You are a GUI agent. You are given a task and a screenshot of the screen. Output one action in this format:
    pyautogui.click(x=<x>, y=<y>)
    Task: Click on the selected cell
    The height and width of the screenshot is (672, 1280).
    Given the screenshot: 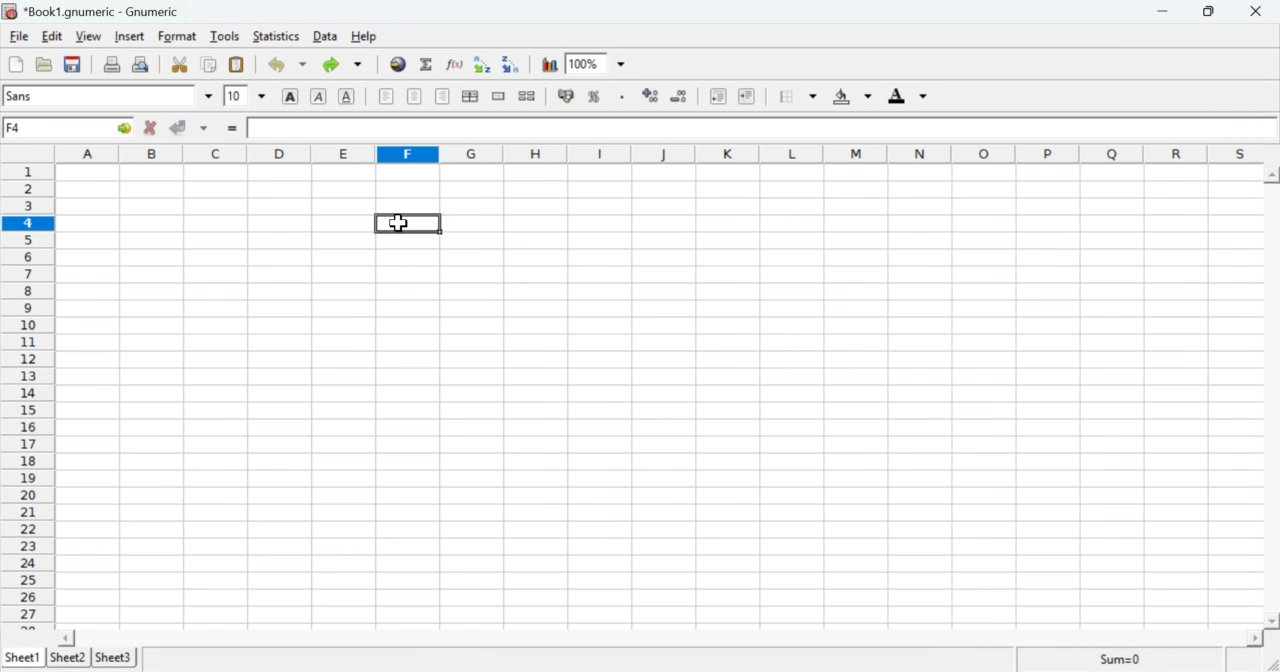 What is the action you would take?
    pyautogui.click(x=401, y=222)
    